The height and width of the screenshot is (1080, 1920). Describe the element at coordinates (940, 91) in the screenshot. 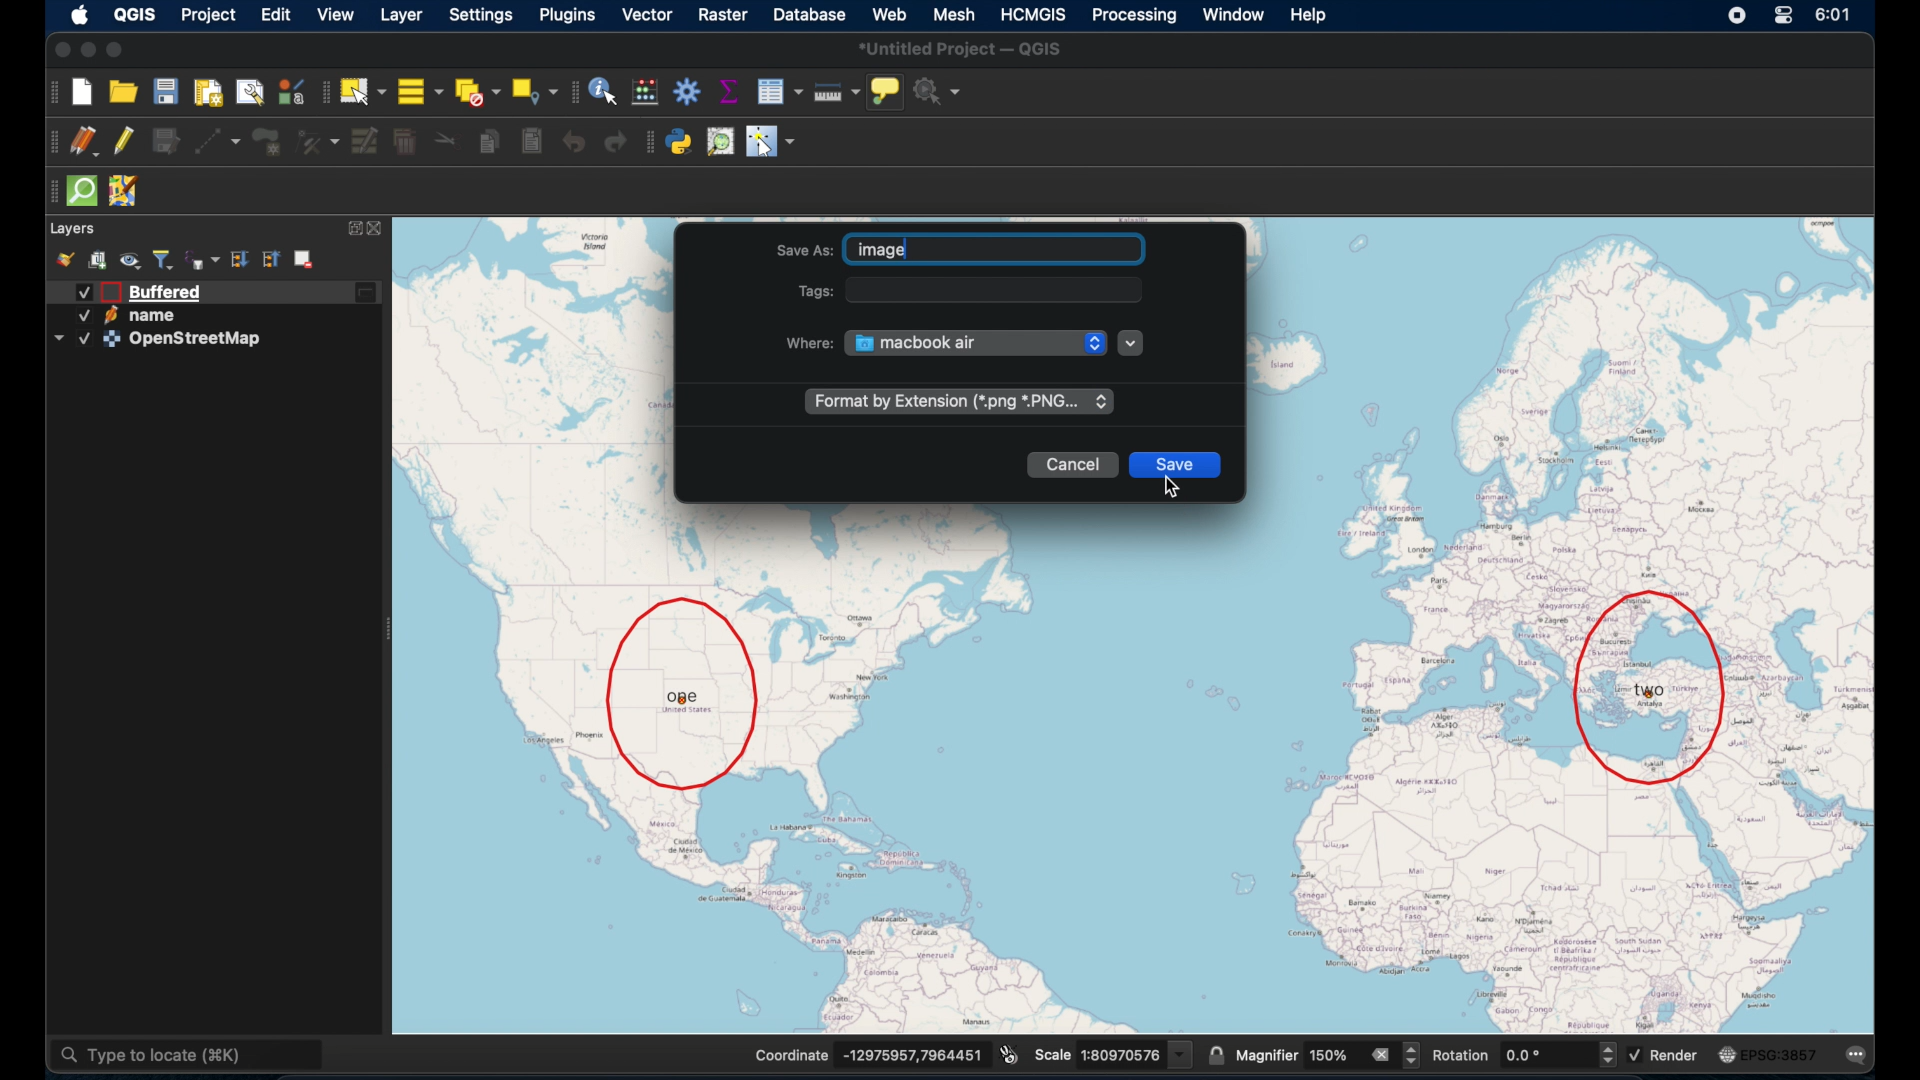

I see `no action selected` at that location.